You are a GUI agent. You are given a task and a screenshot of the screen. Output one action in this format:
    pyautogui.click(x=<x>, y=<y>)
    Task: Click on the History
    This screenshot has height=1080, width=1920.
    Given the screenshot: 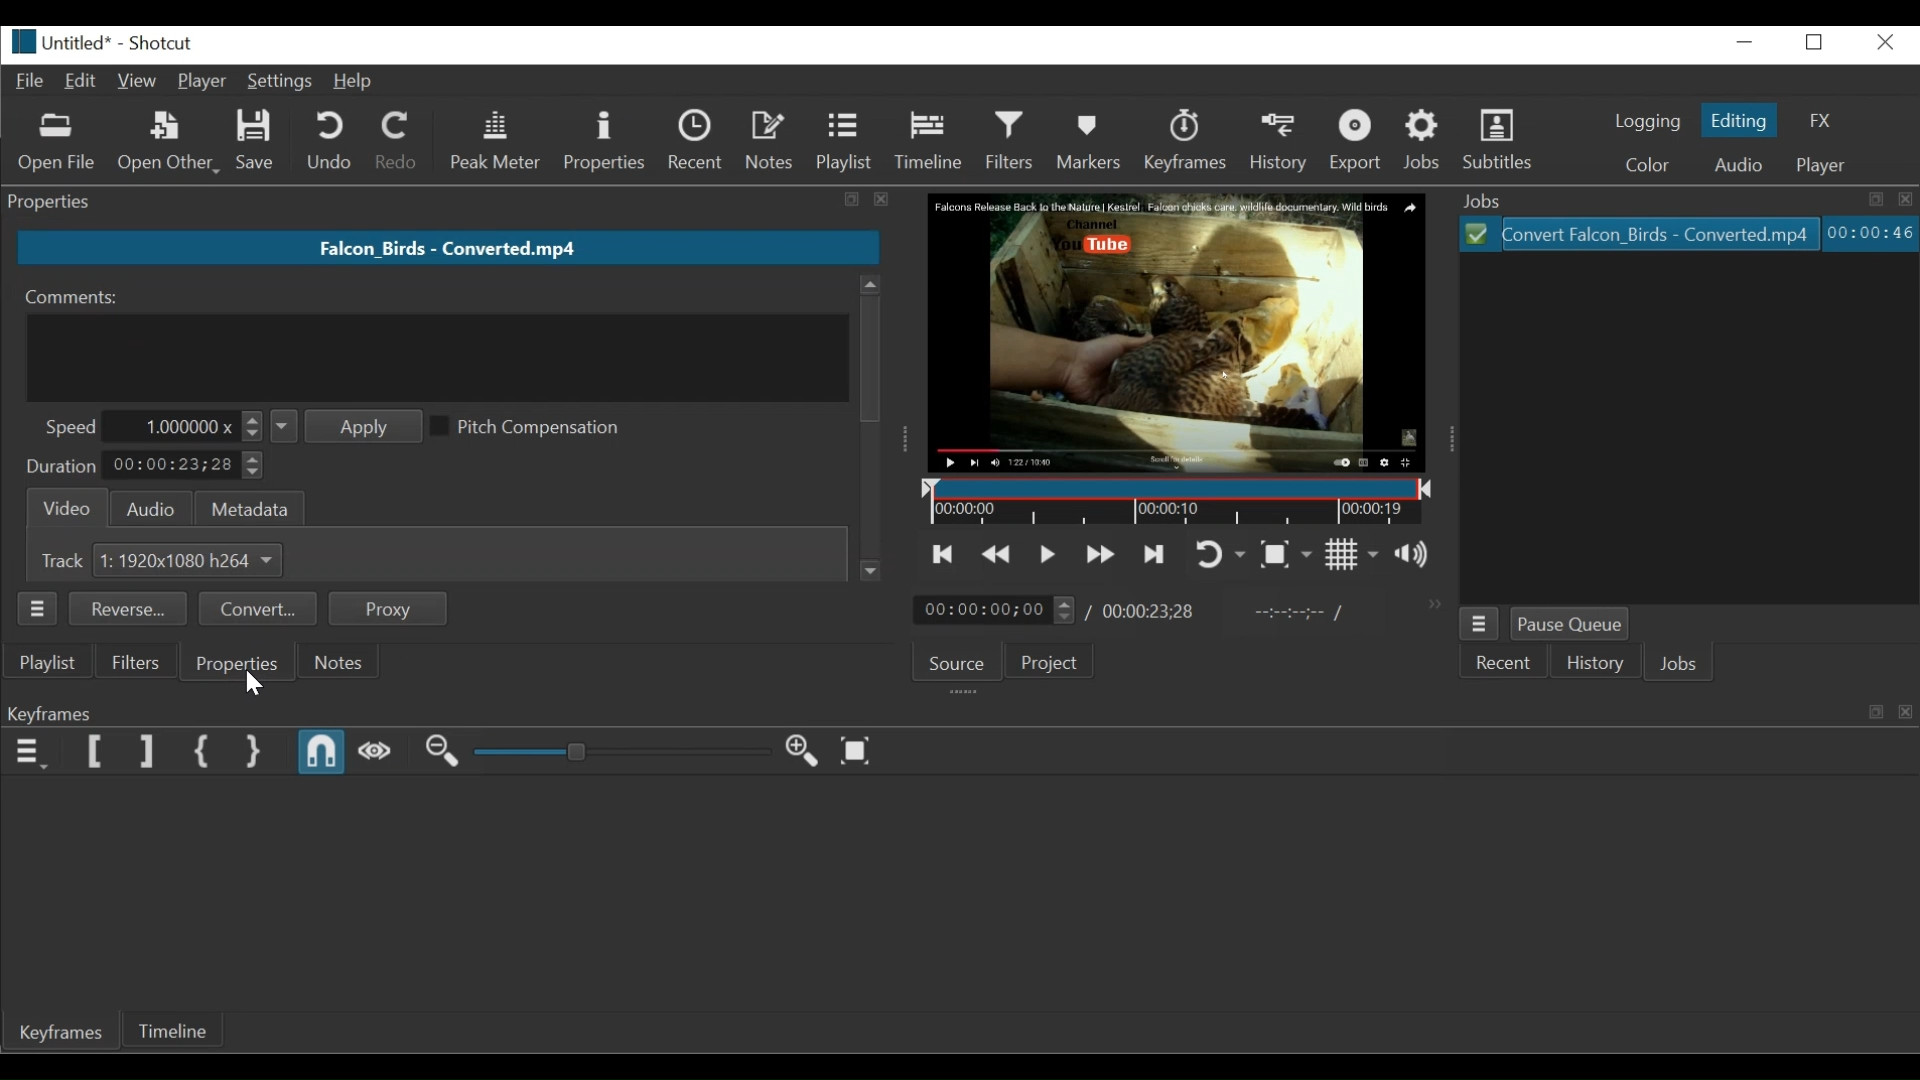 What is the action you would take?
    pyautogui.click(x=1282, y=144)
    